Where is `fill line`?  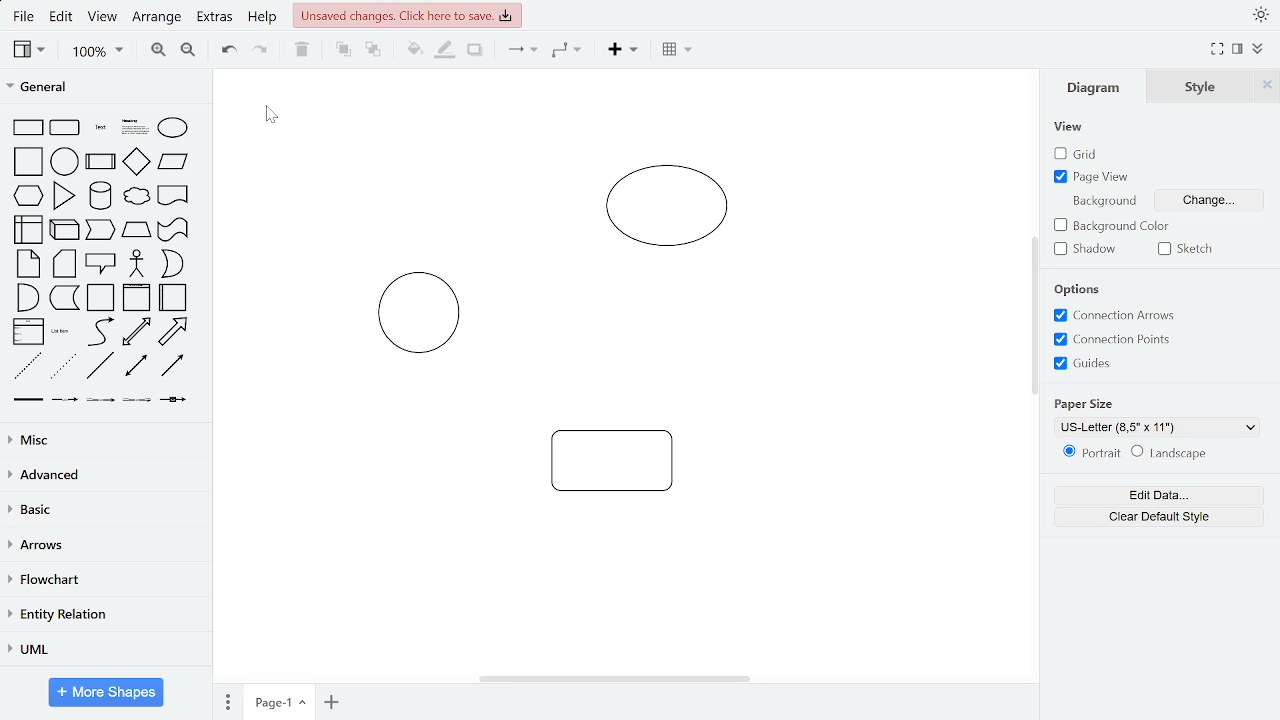
fill line is located at coordinates (446, 51).